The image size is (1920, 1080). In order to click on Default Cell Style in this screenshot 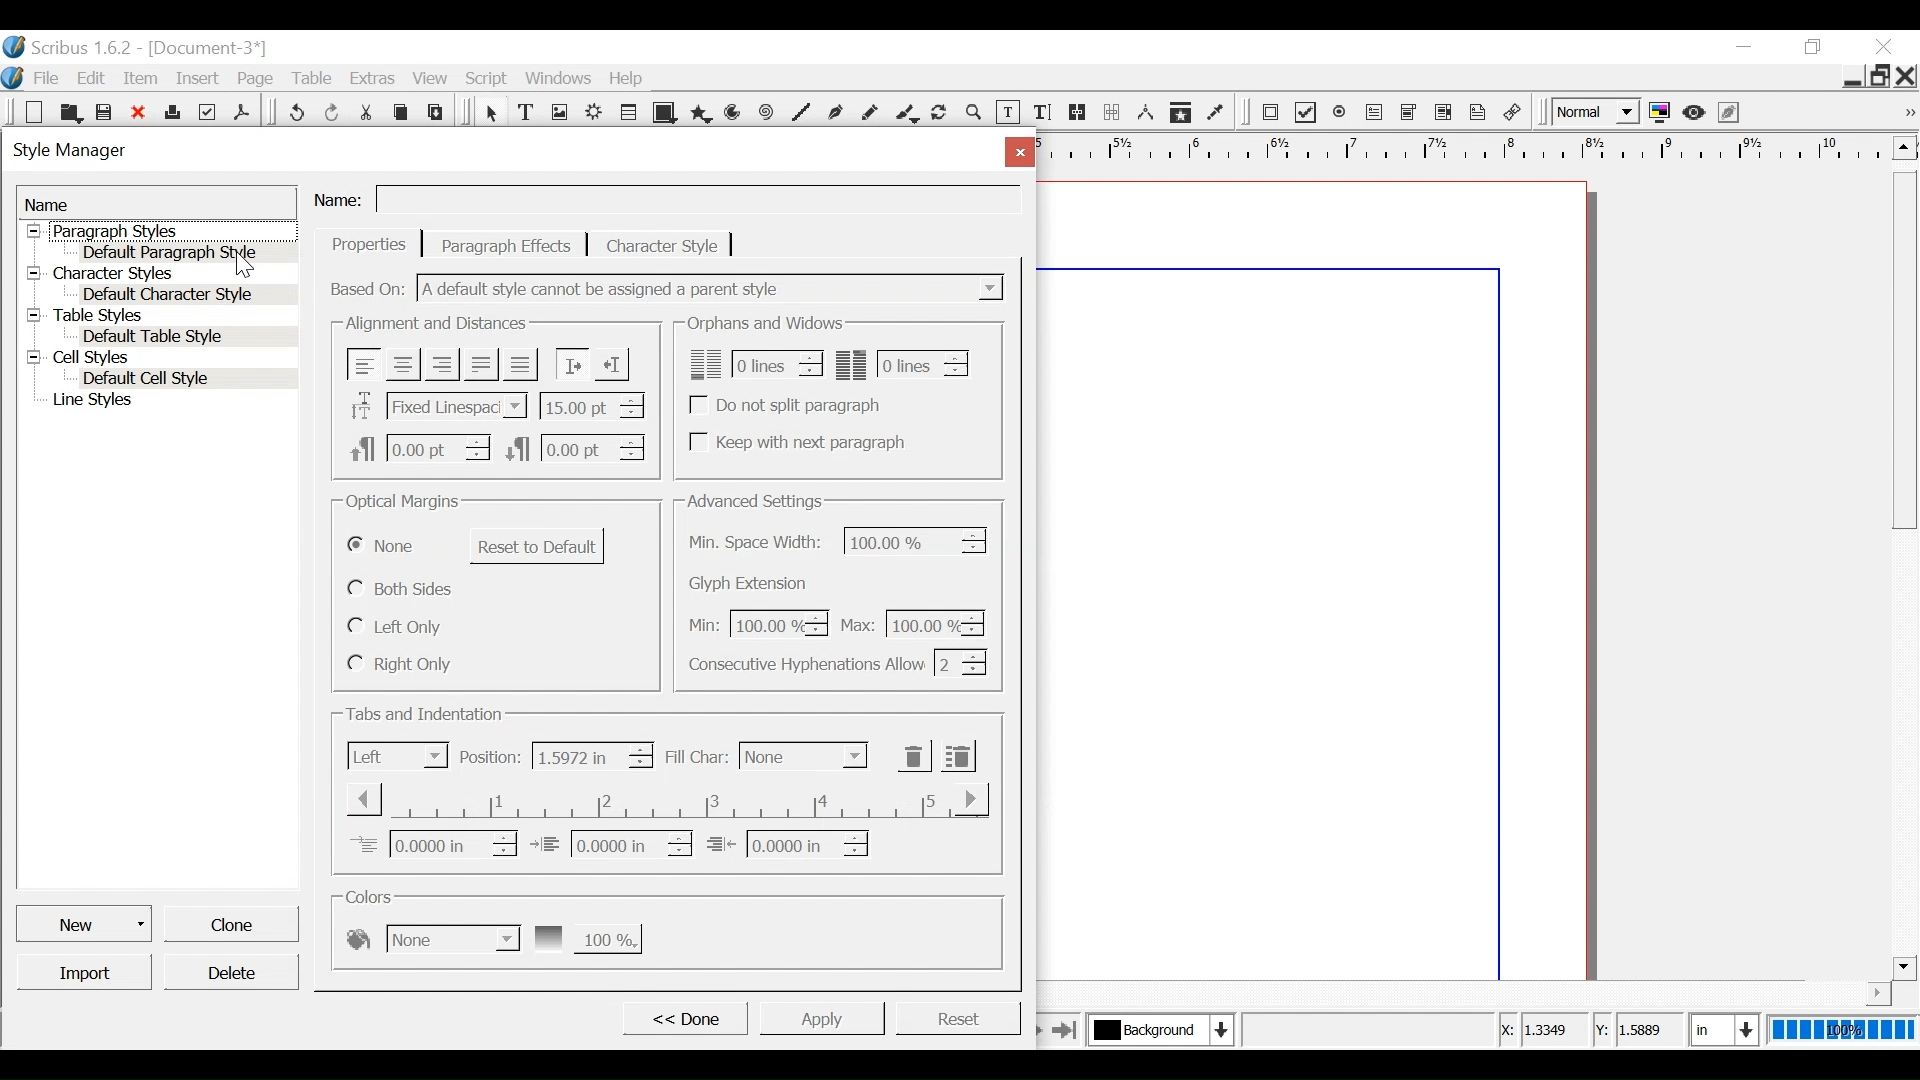, I will do `click(189, 380)`.